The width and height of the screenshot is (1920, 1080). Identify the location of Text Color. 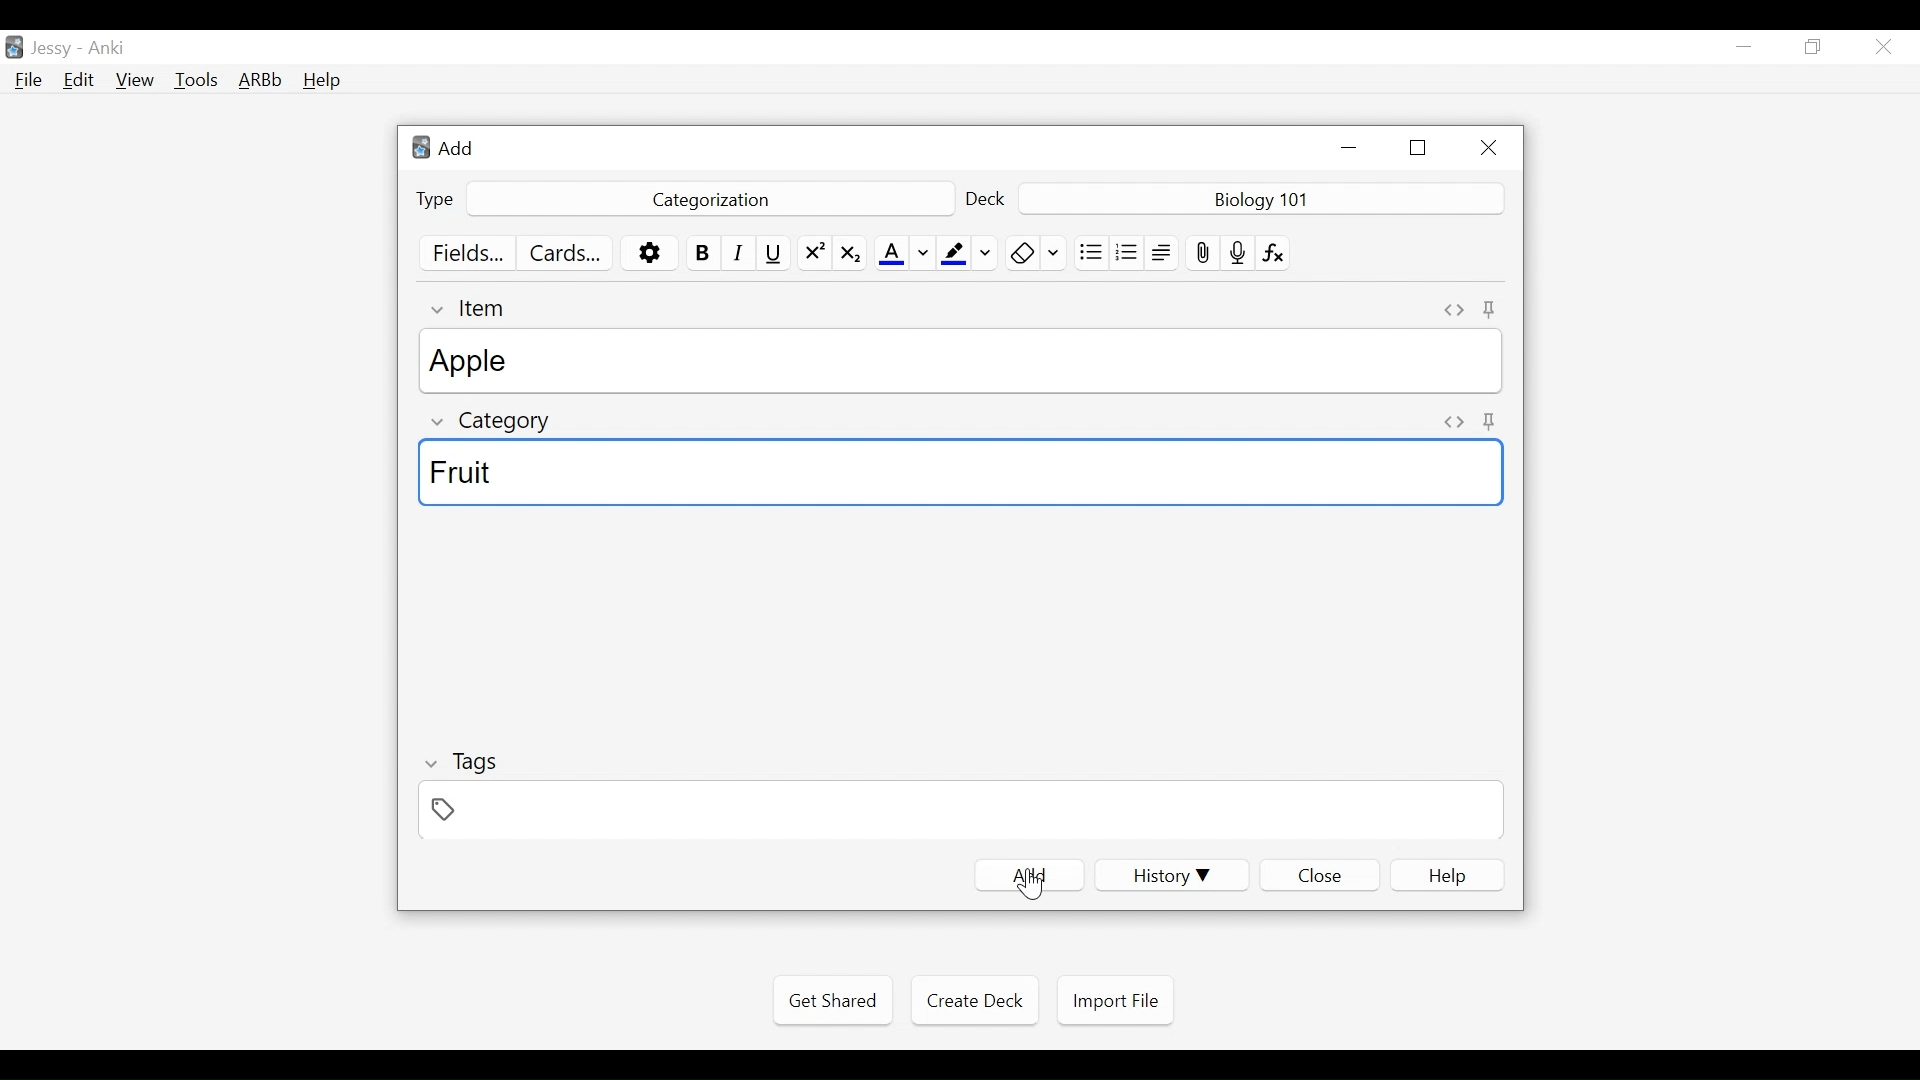
(904, 253).